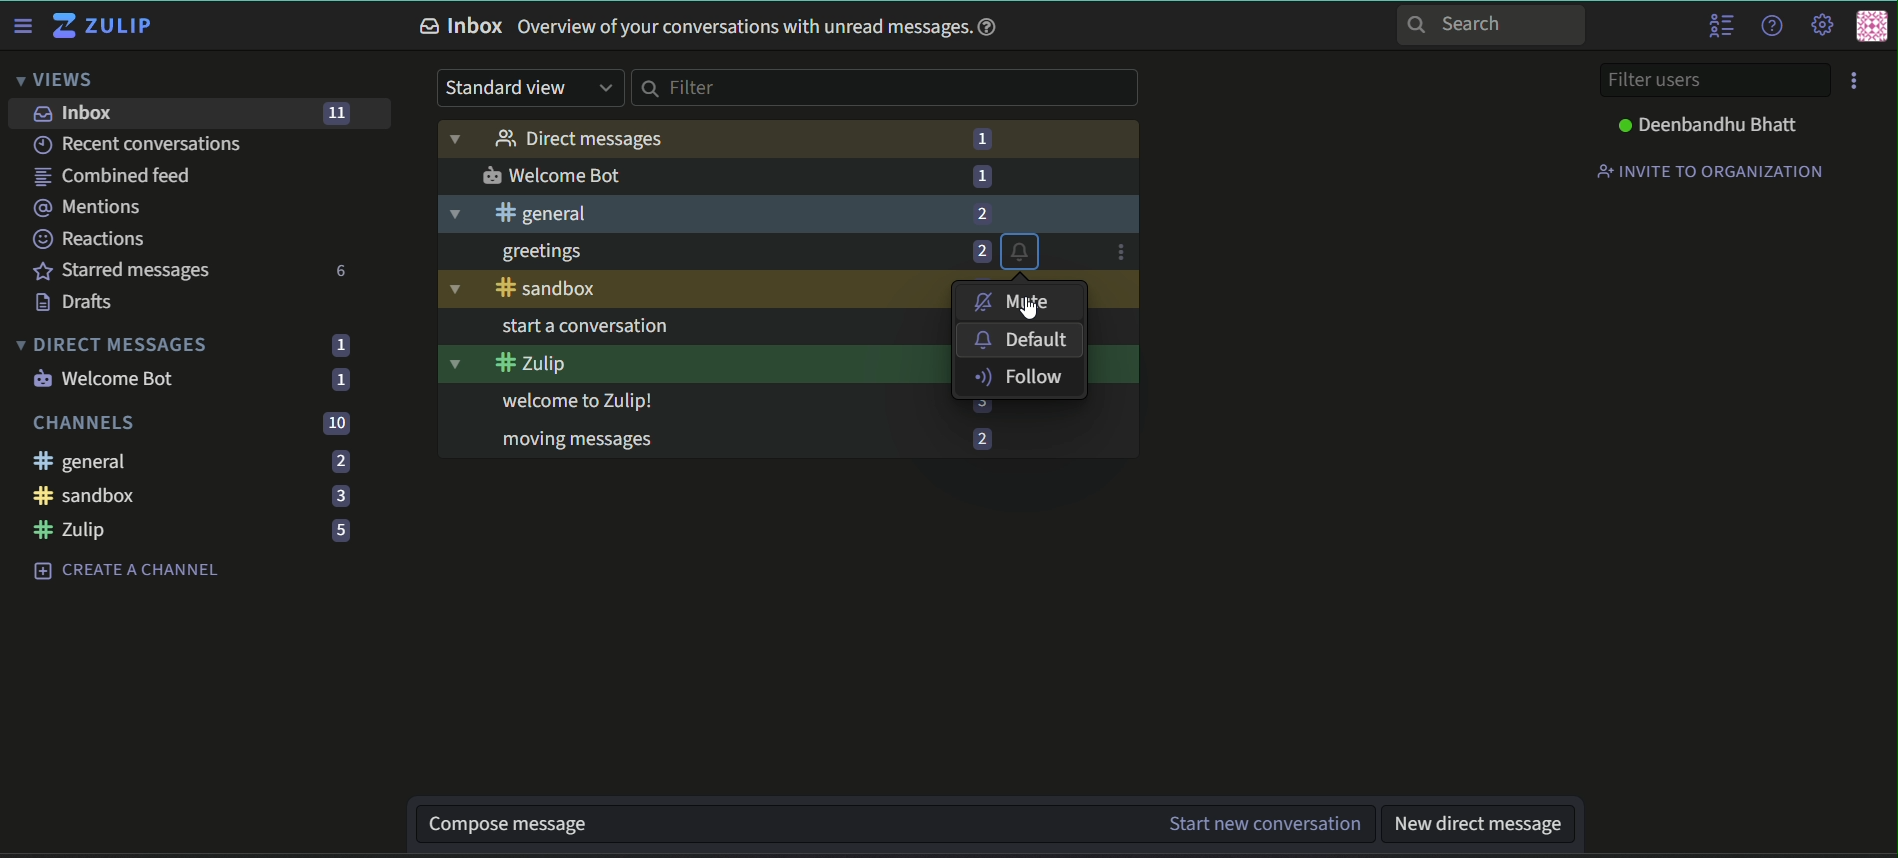 Image resolution: width=1898 pixels, height=858 pixels. Describe the element at coordinates (885, 89) in the screenshot. I see `Filter` at that location.